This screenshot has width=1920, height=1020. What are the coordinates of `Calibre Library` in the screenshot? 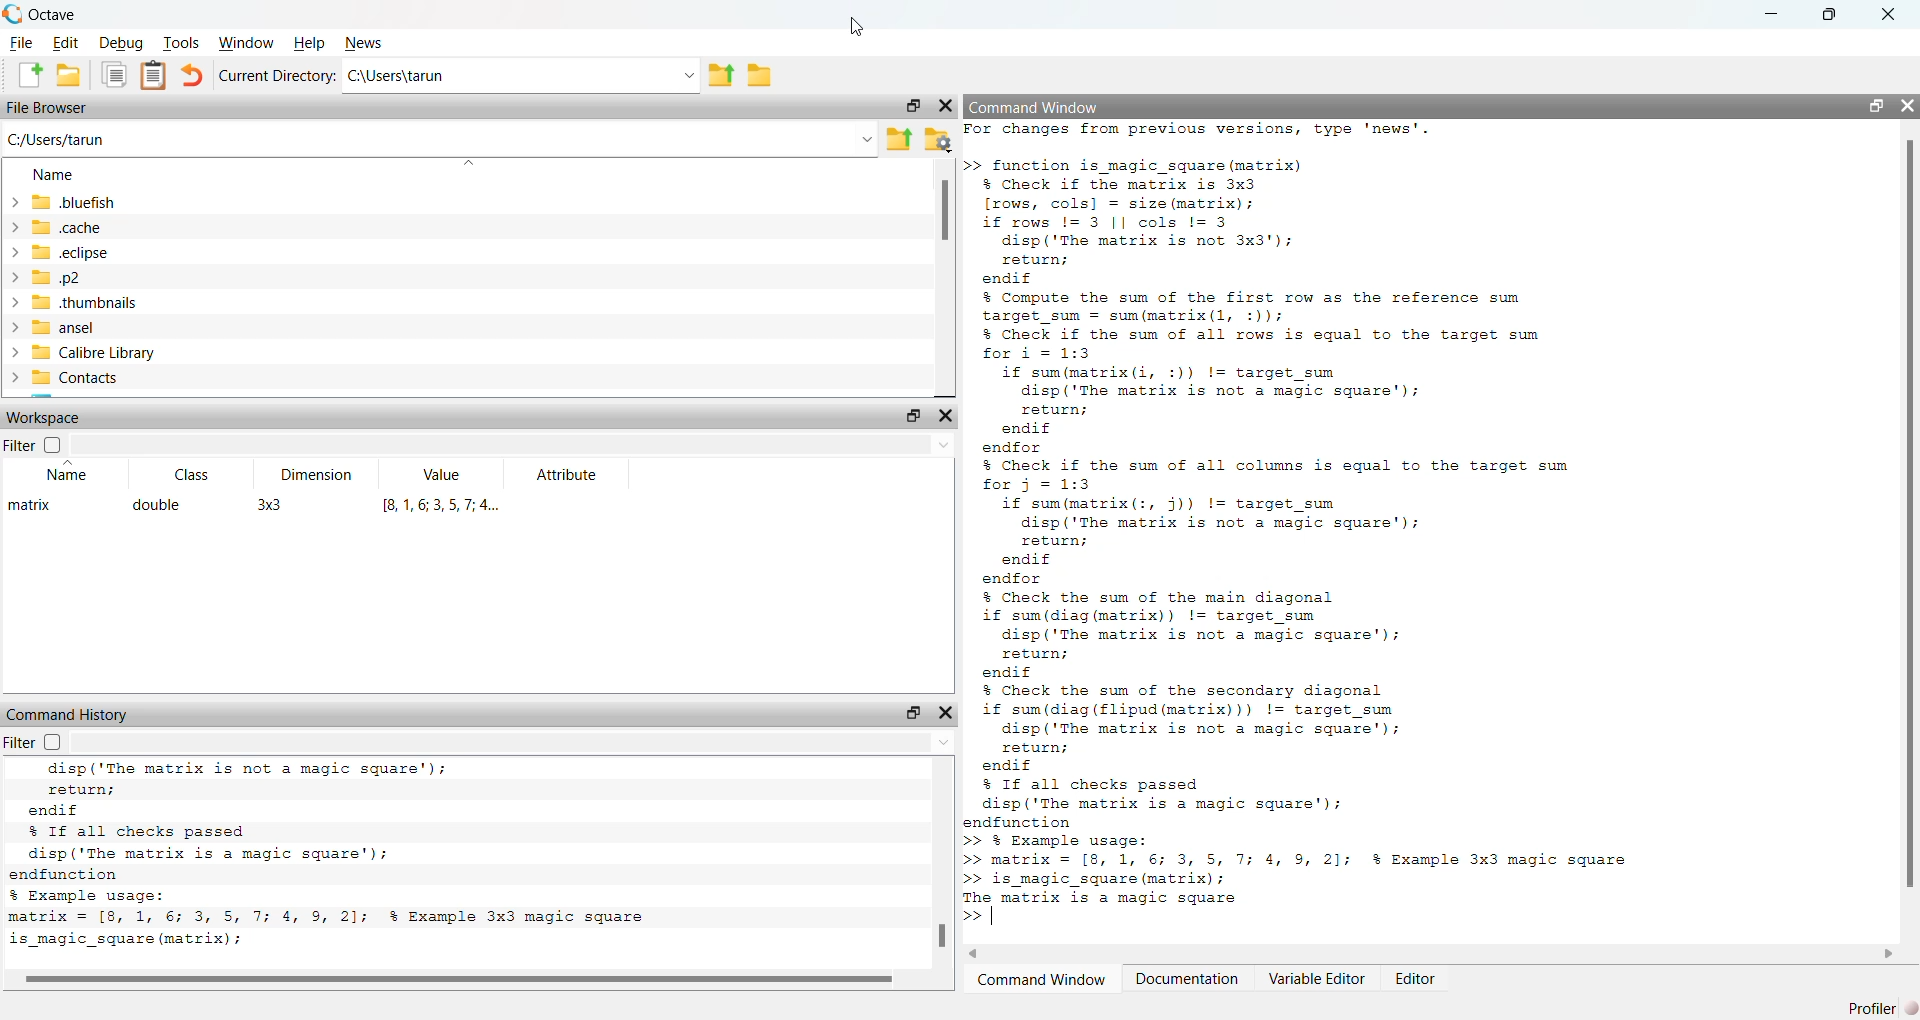 It's located at (80, 352).